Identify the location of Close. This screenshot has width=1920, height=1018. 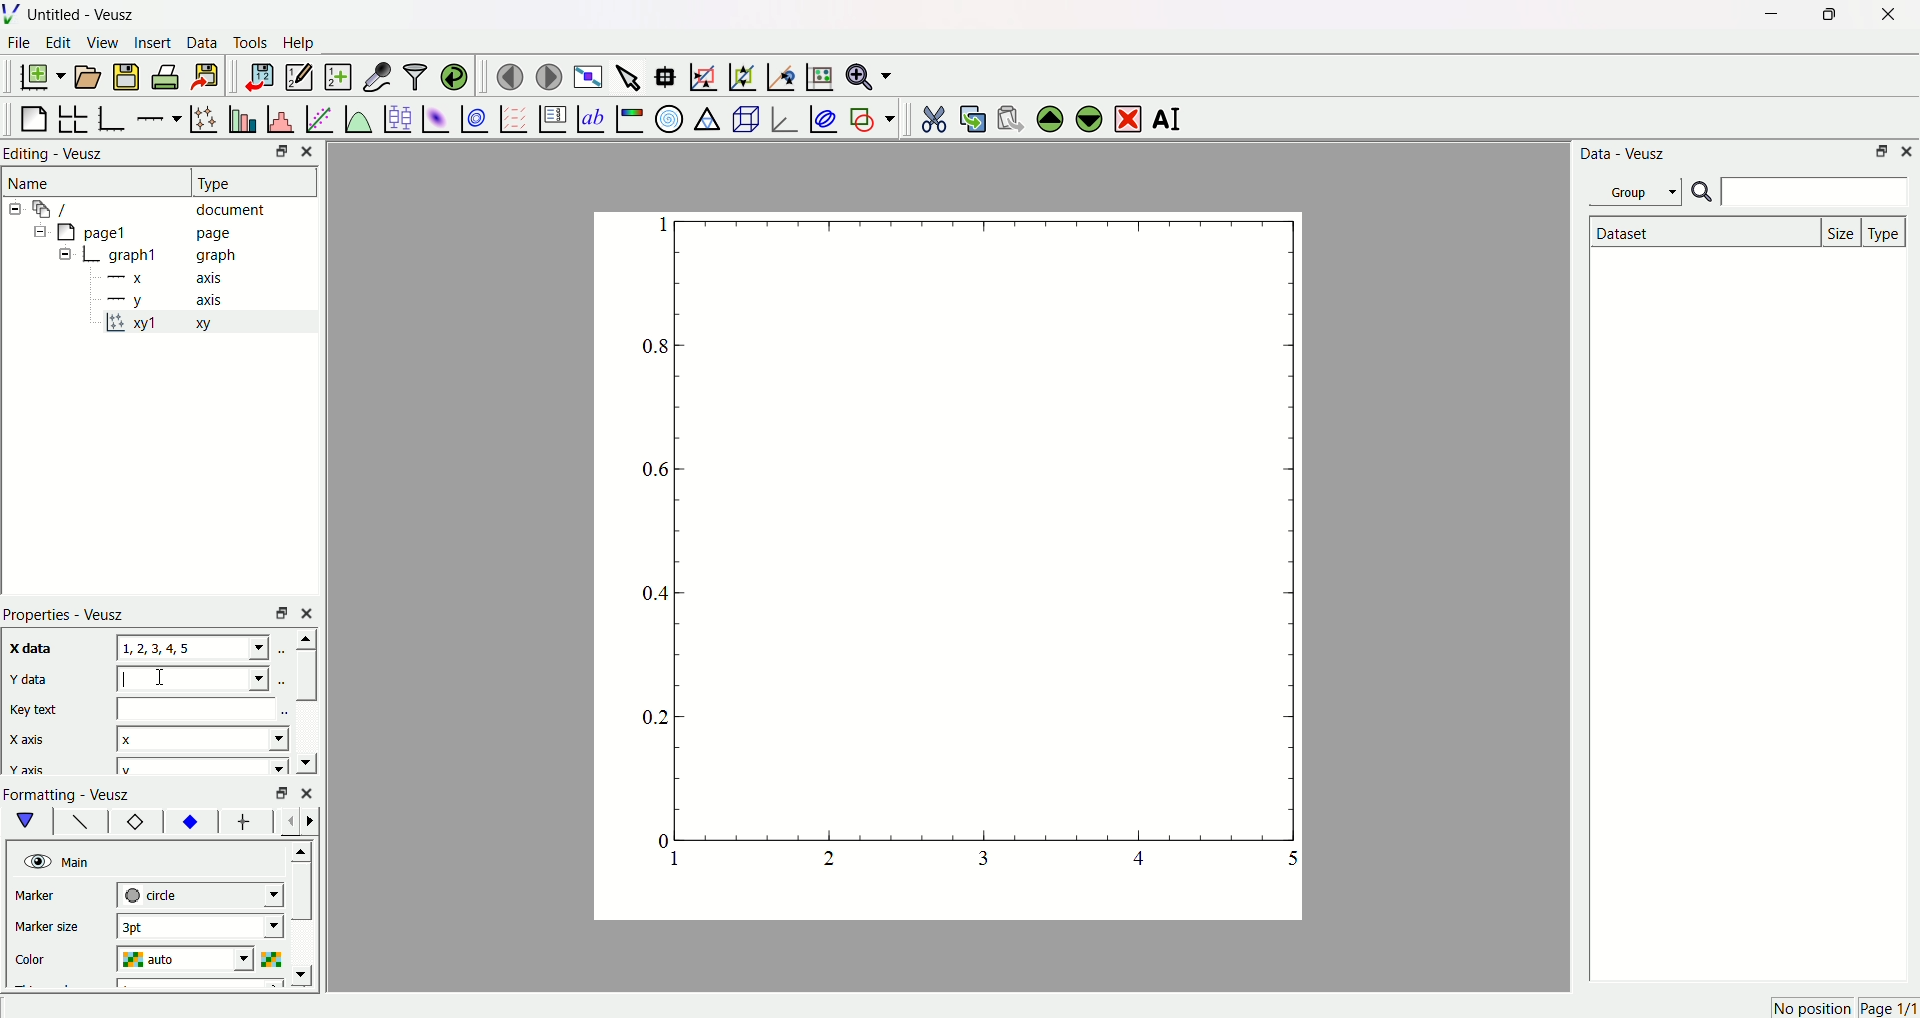
(1908, 152).